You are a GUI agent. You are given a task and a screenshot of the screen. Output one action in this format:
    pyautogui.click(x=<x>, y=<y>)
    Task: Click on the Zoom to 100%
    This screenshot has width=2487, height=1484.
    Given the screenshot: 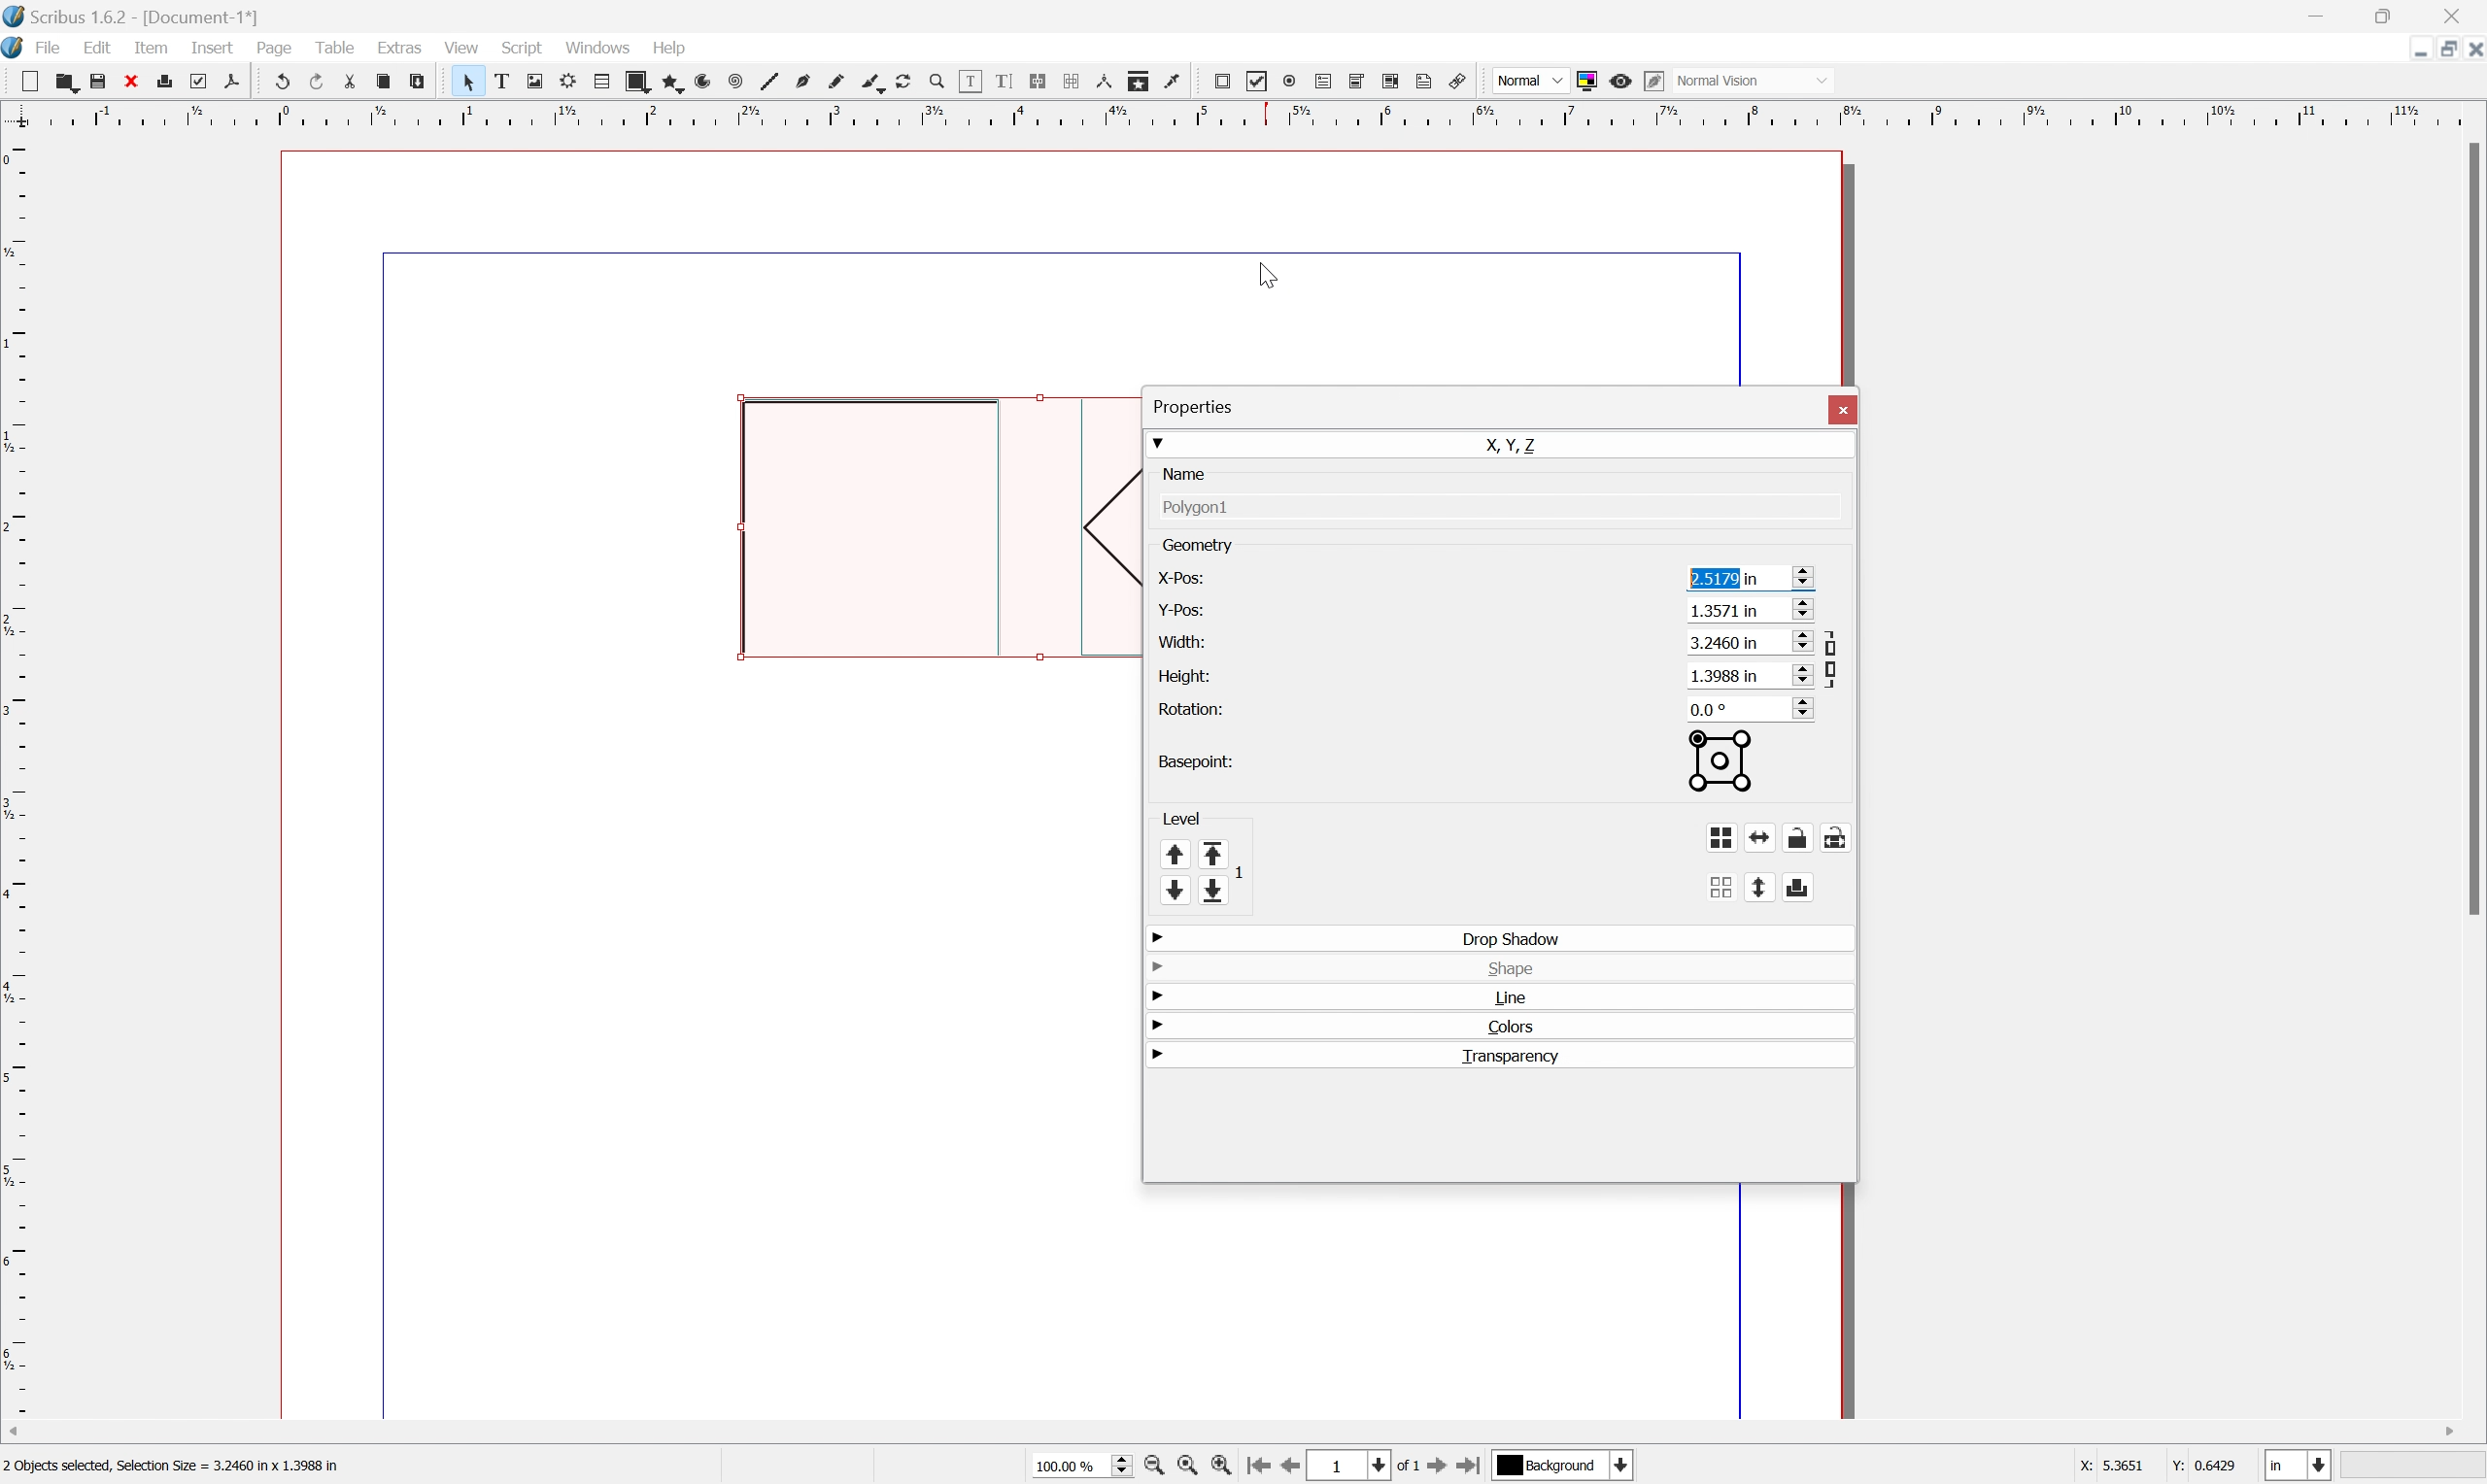 What is the action you would take?
    pyautogui.click(x=1183, y=1469)
    